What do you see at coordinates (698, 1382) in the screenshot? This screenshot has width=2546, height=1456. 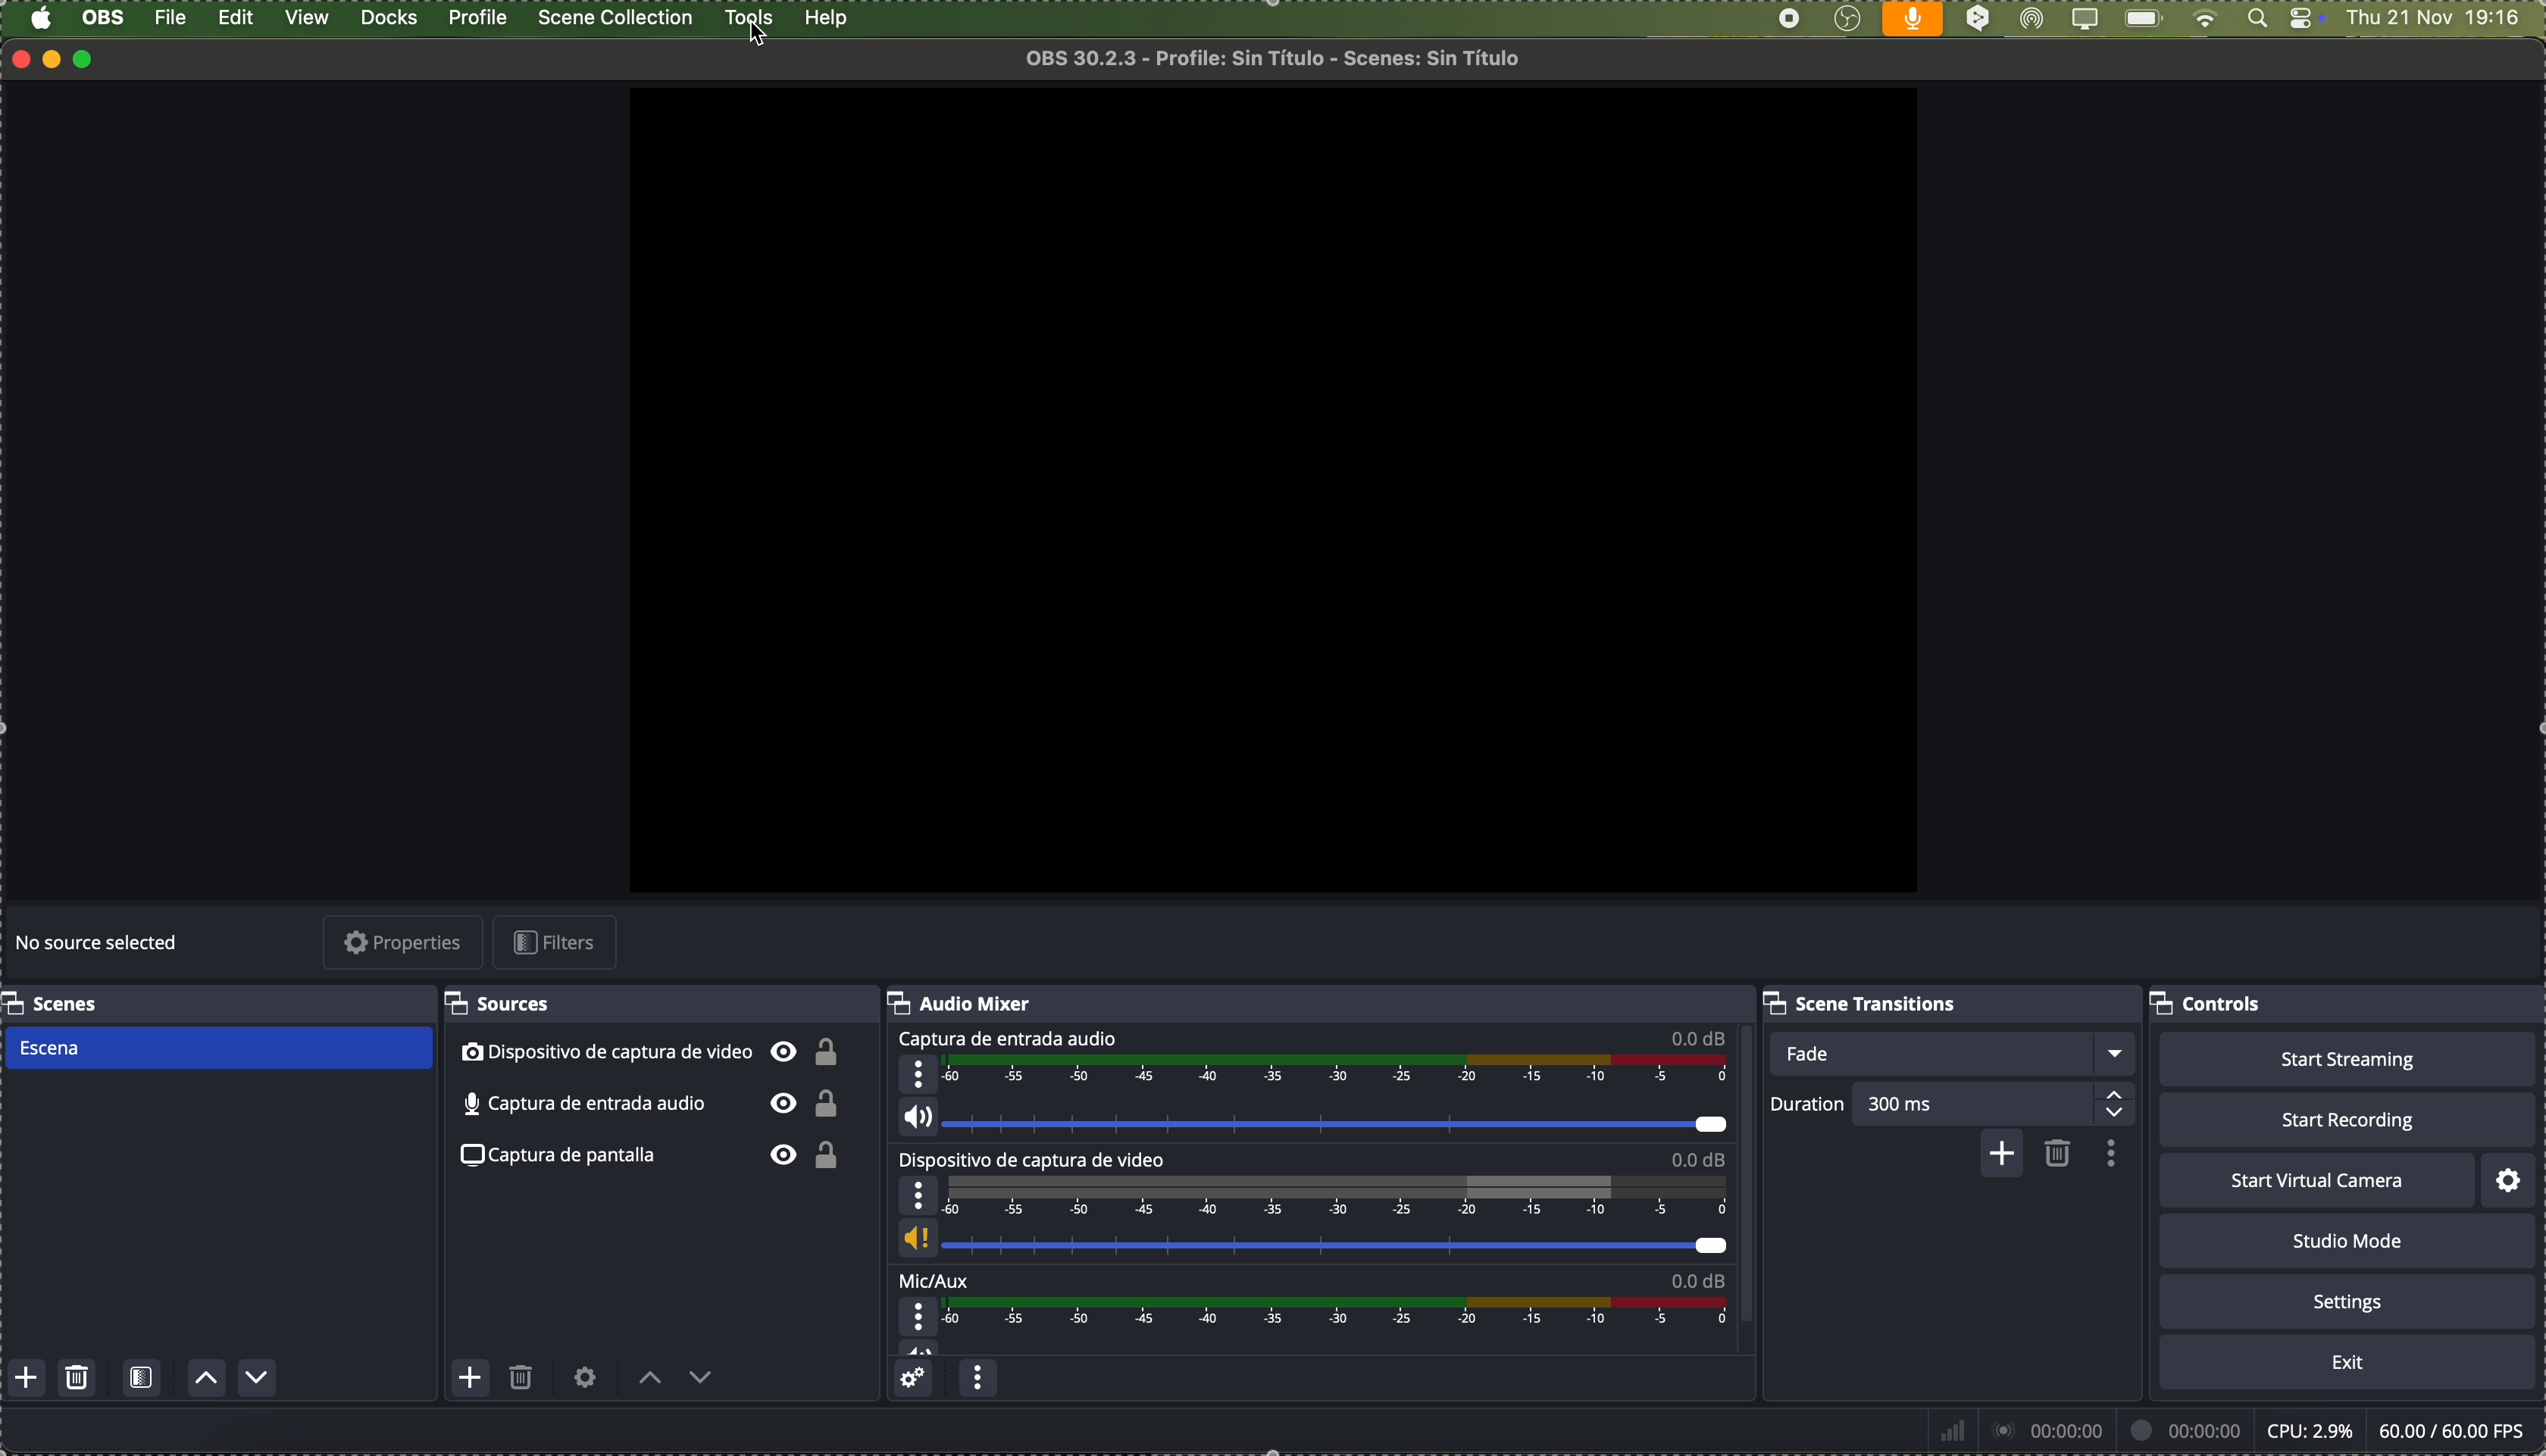 I see `move source down` at bounding box center [698, 1382].